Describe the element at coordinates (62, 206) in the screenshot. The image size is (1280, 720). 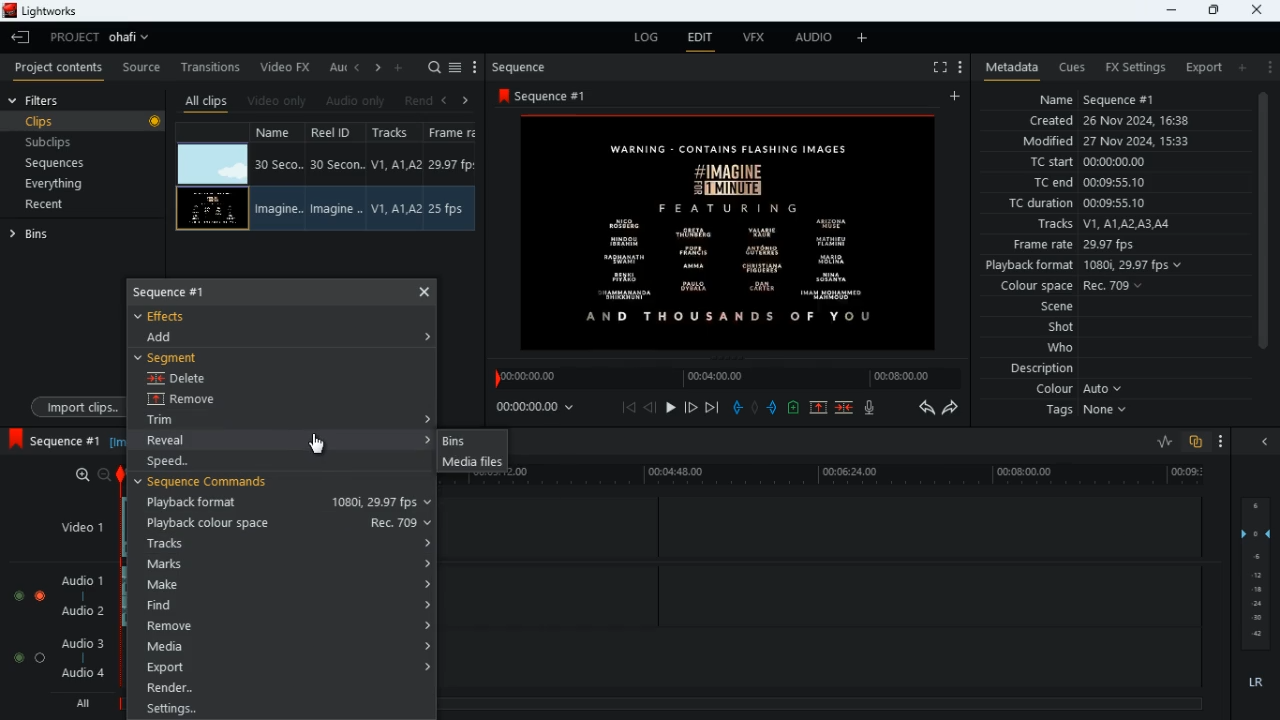
I see `recent` at that location.